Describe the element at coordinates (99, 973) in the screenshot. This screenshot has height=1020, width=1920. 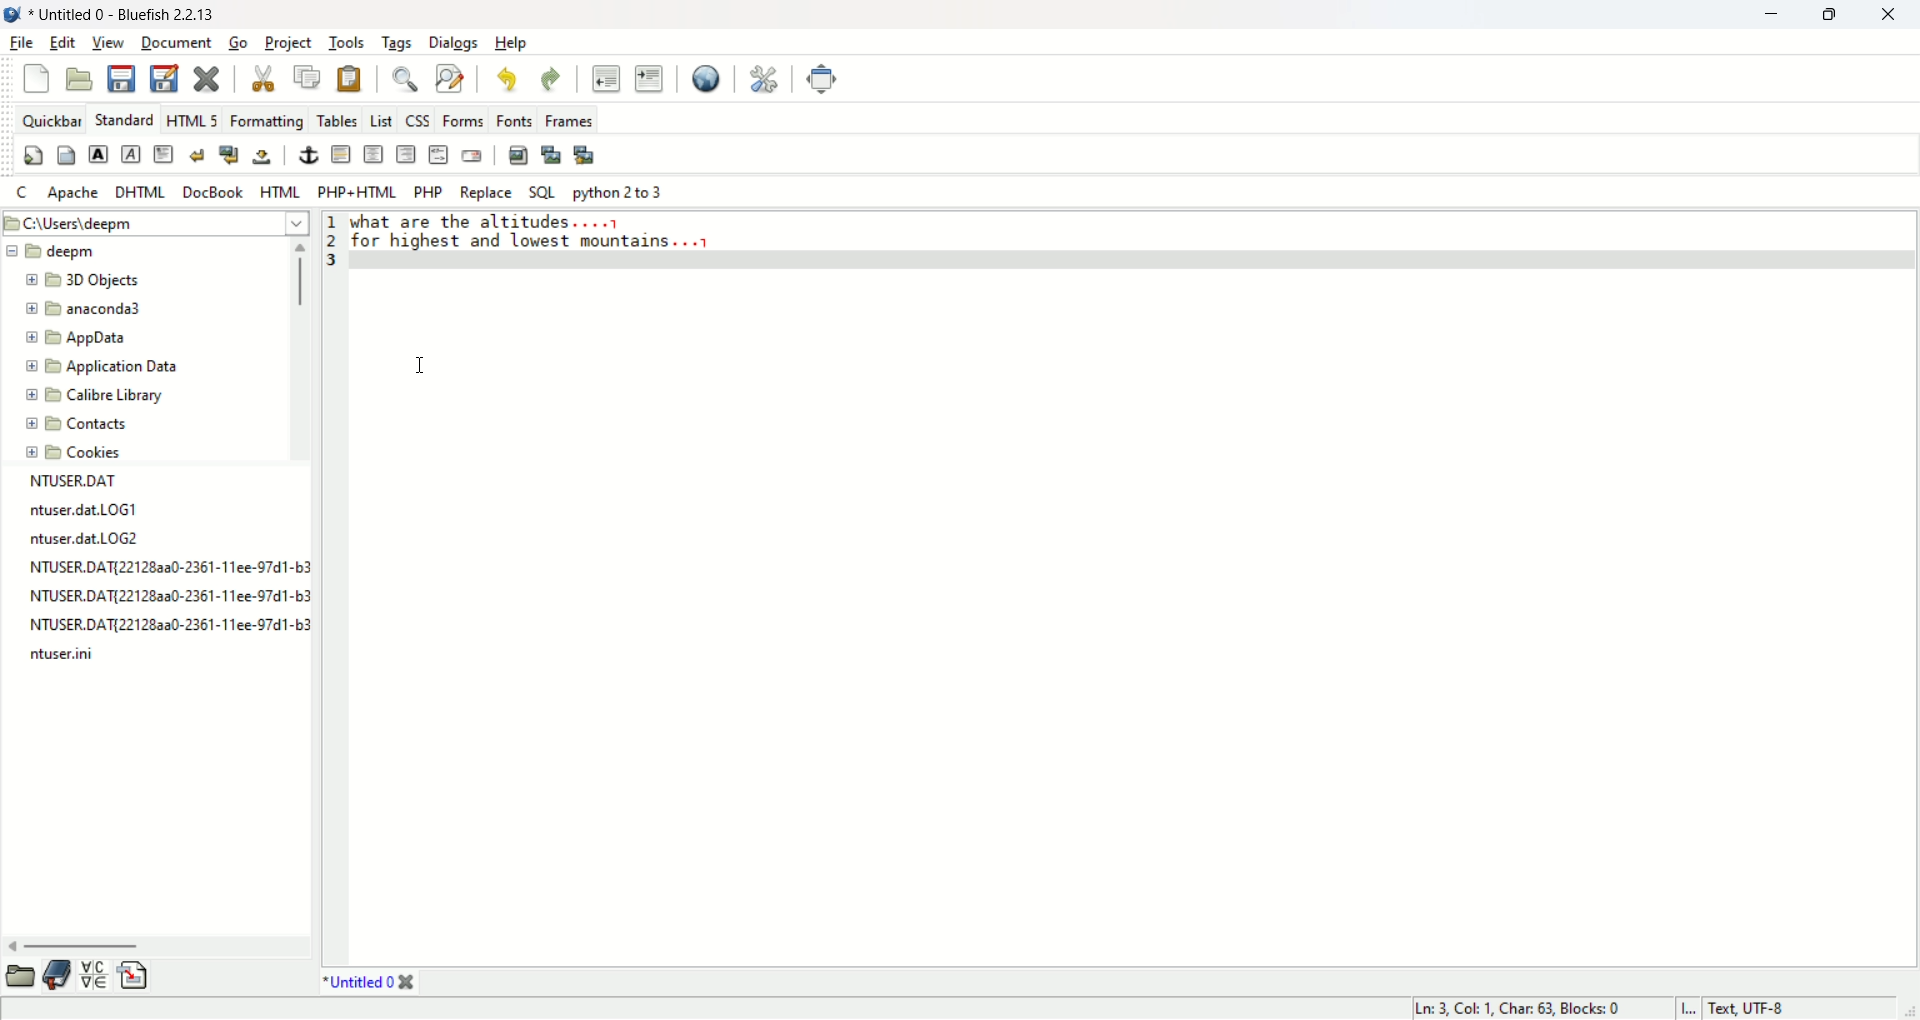
I see `insert special character` at that location.